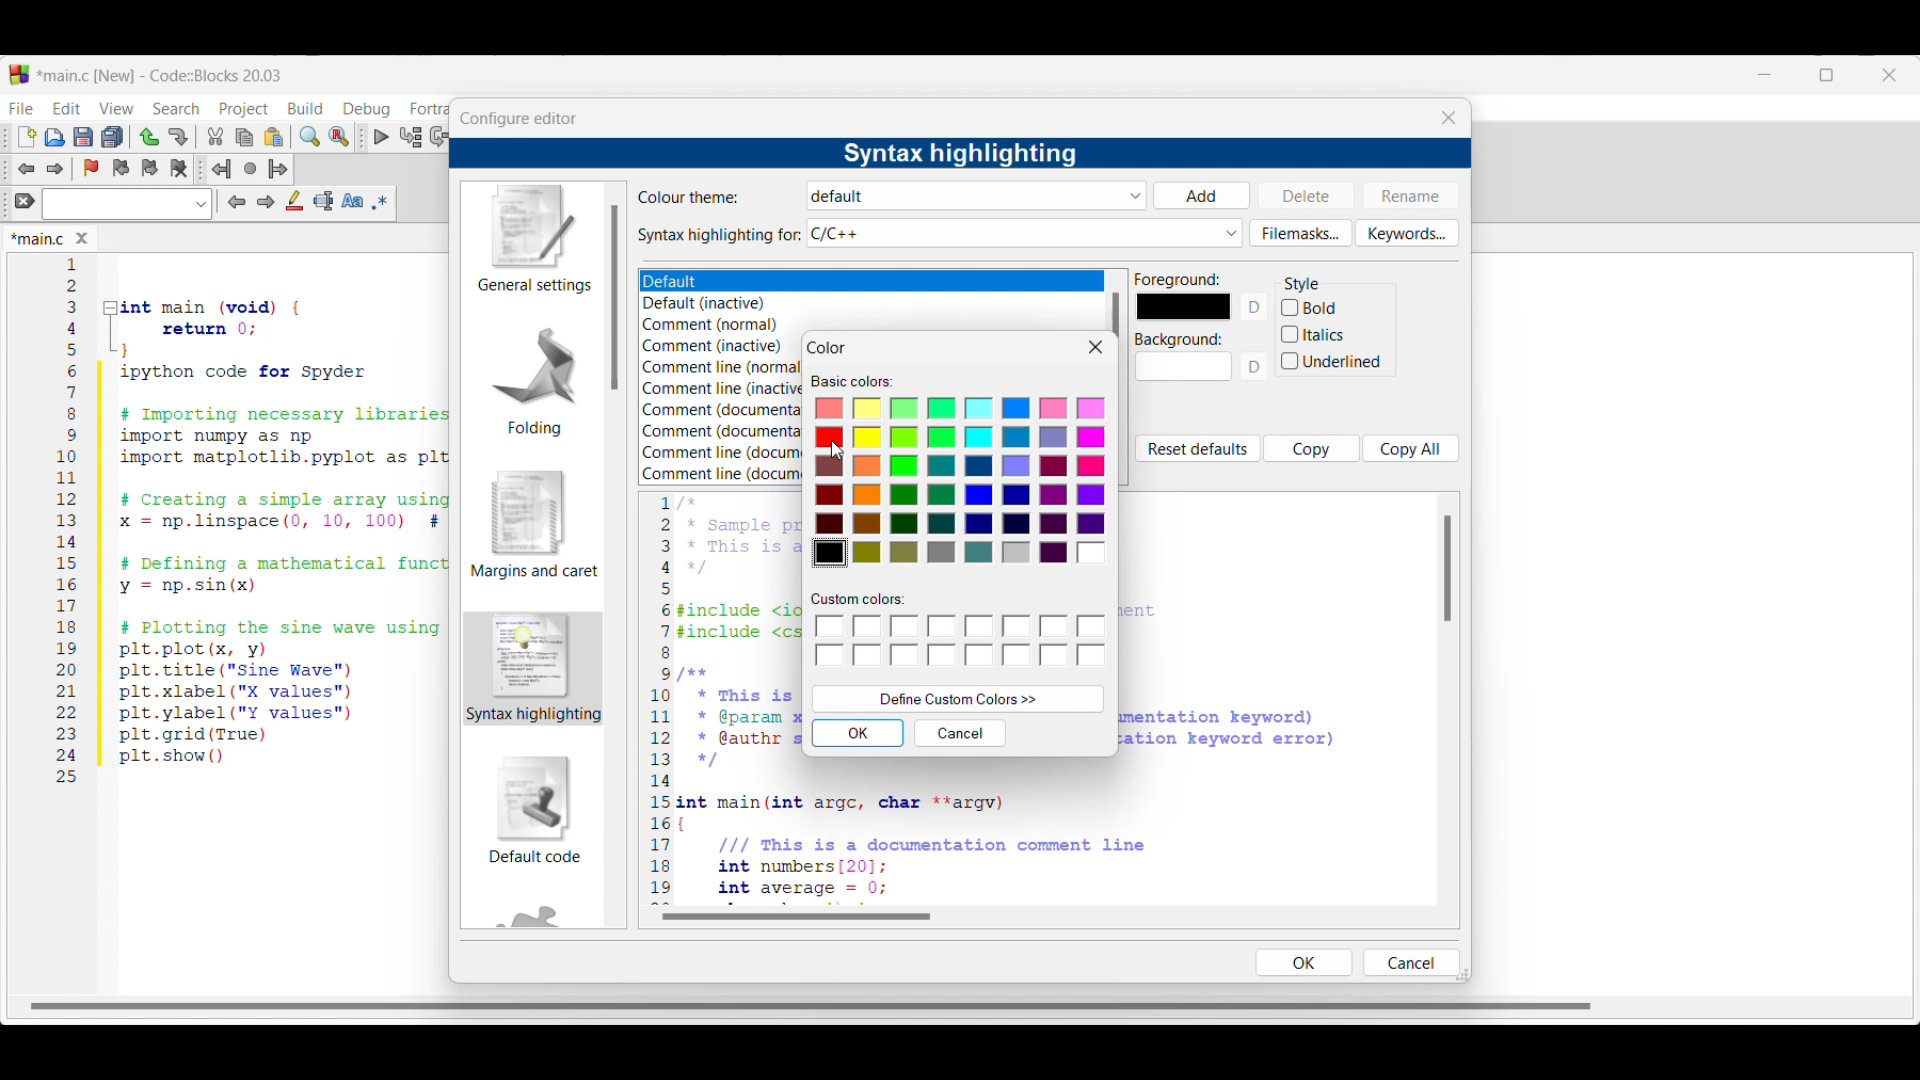 The width and height of the screenshot is (1920, 1080). What do you see at coordinates (352, 200) in the screenshot?
I see `Match case` at bounding box center [352, 200].